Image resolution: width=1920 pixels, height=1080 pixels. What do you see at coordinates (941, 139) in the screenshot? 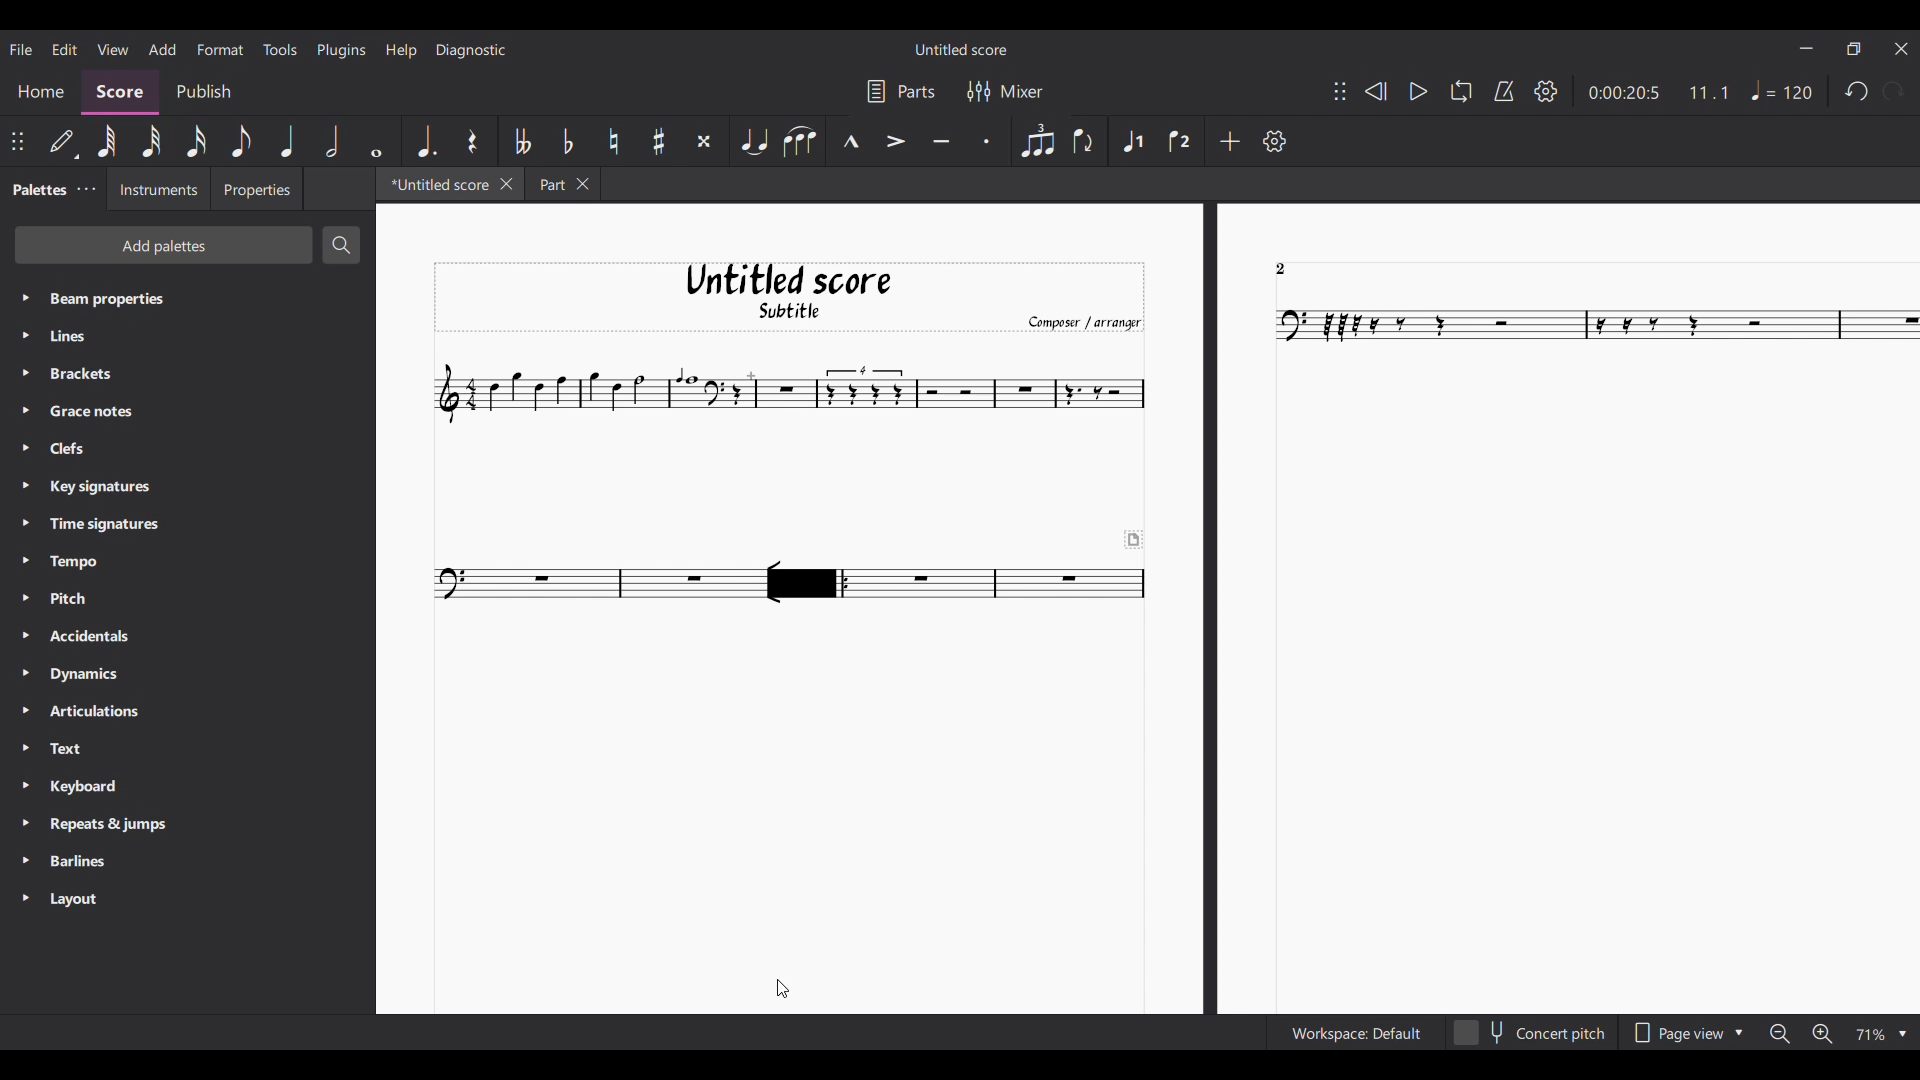
I see `Tenuto` at bounding box center [941, 139].